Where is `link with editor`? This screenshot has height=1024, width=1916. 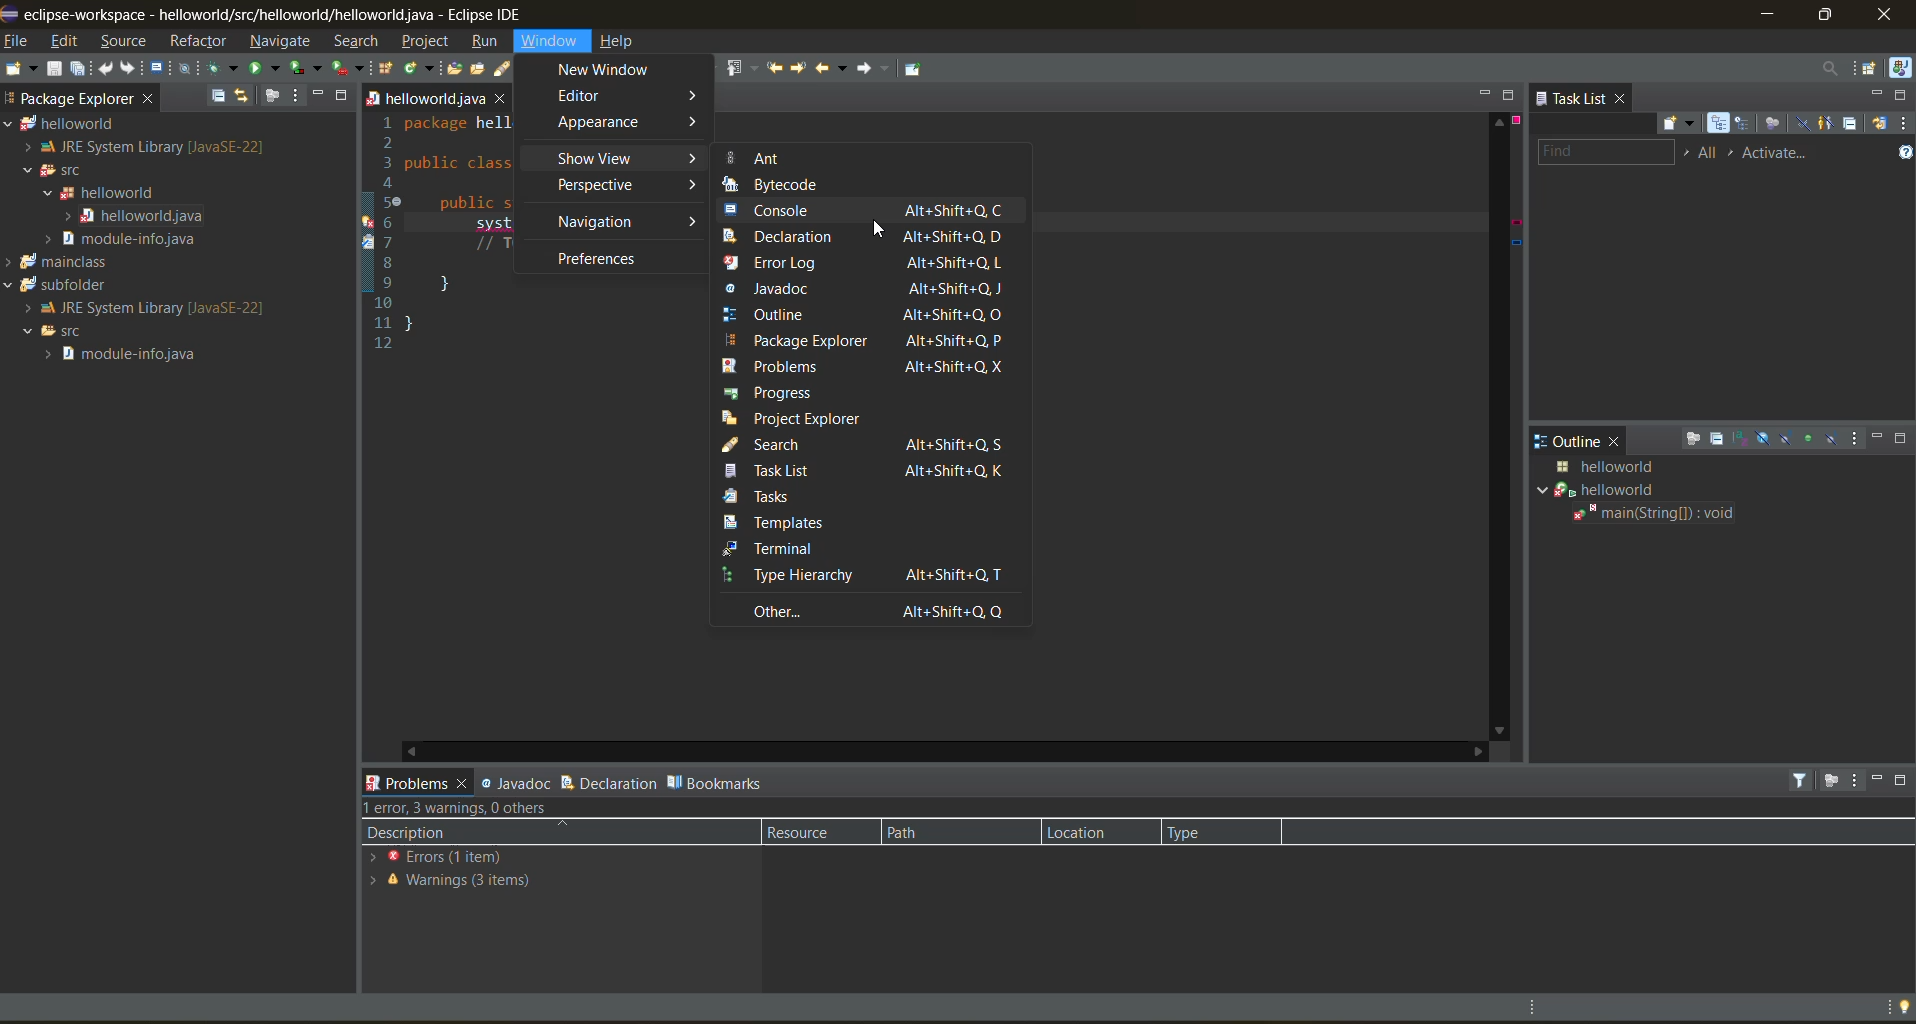 link with editor is located at coordinates (246, 97).